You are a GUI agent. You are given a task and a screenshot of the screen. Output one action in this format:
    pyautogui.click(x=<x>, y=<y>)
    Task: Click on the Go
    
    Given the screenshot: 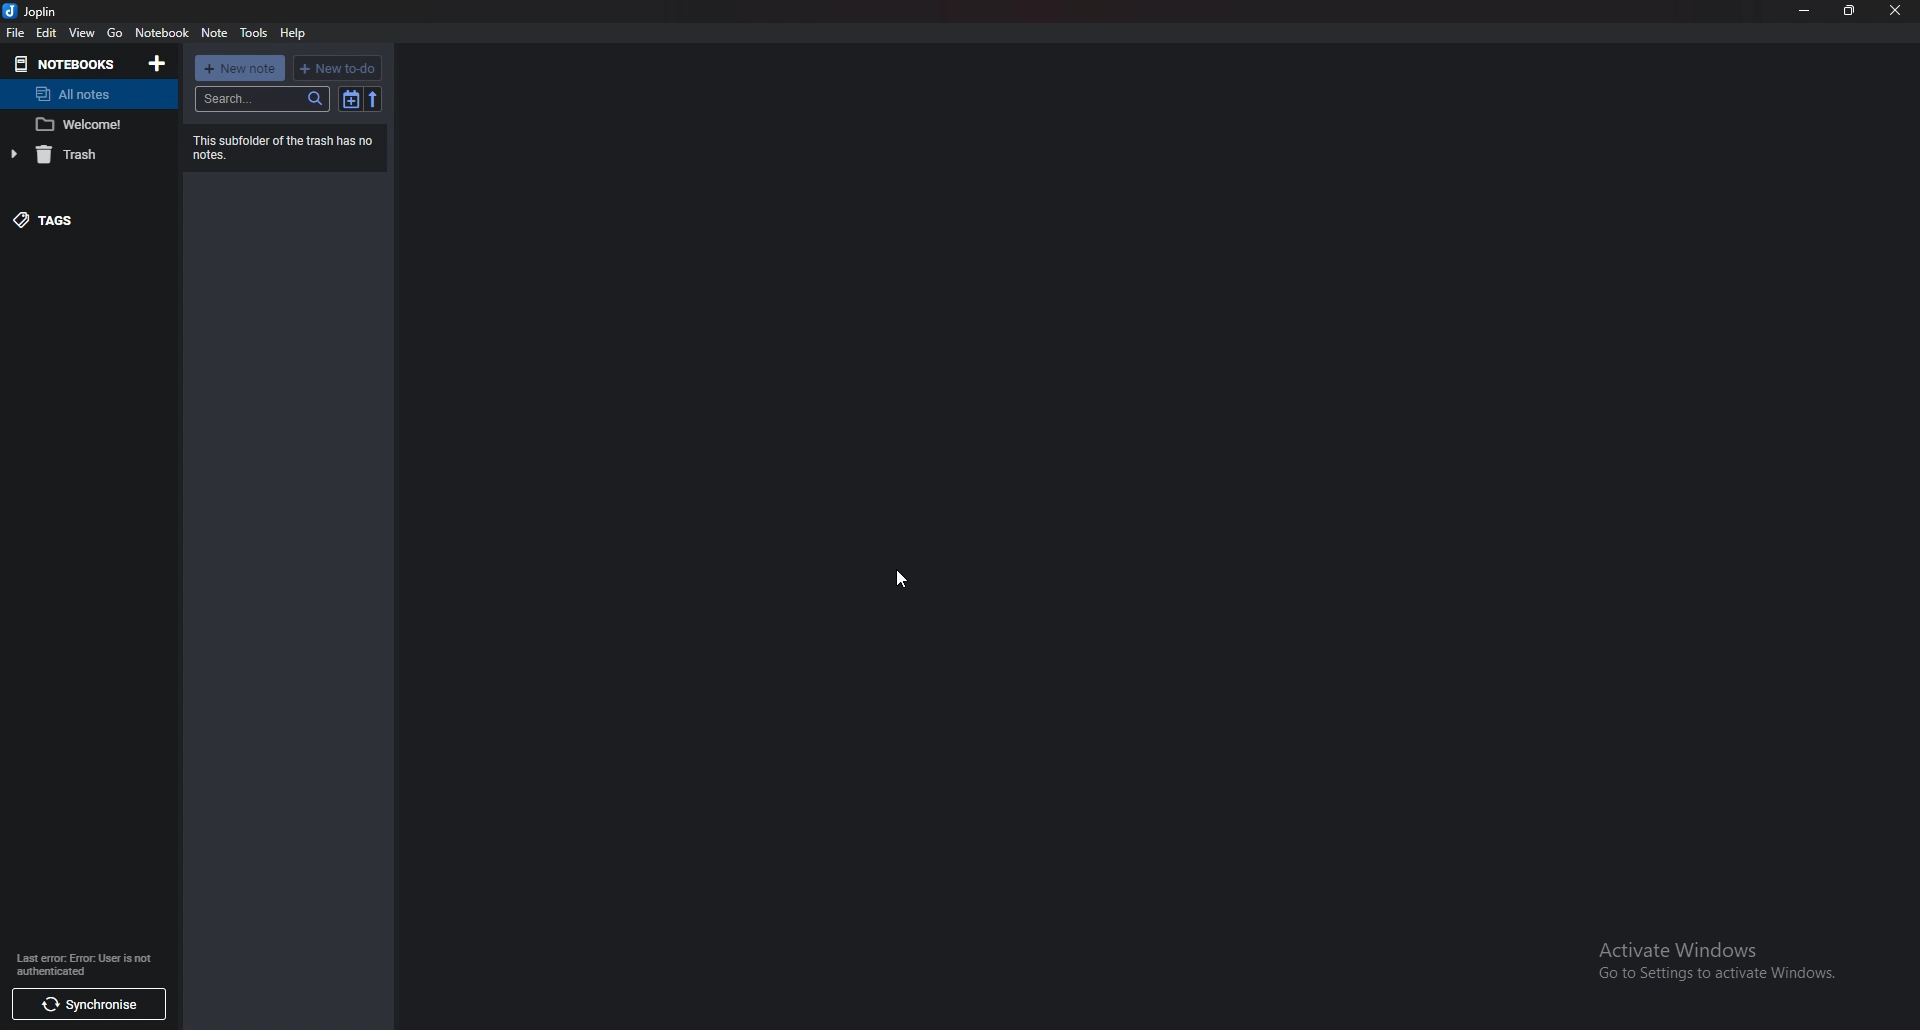 What is the action you would take?
    pyautogui.click(x=115, y=33)
    